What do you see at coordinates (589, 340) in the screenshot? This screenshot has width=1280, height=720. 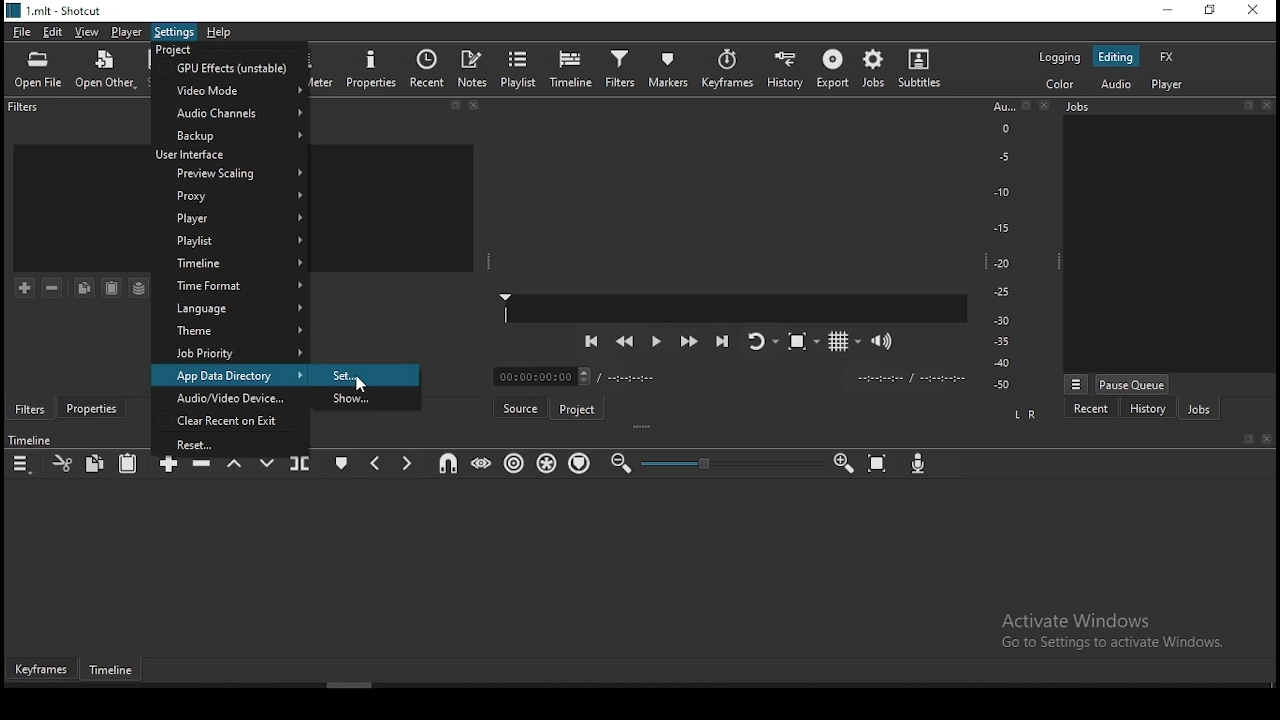 I see `skip to previous point` at bounding box center [589, 340].